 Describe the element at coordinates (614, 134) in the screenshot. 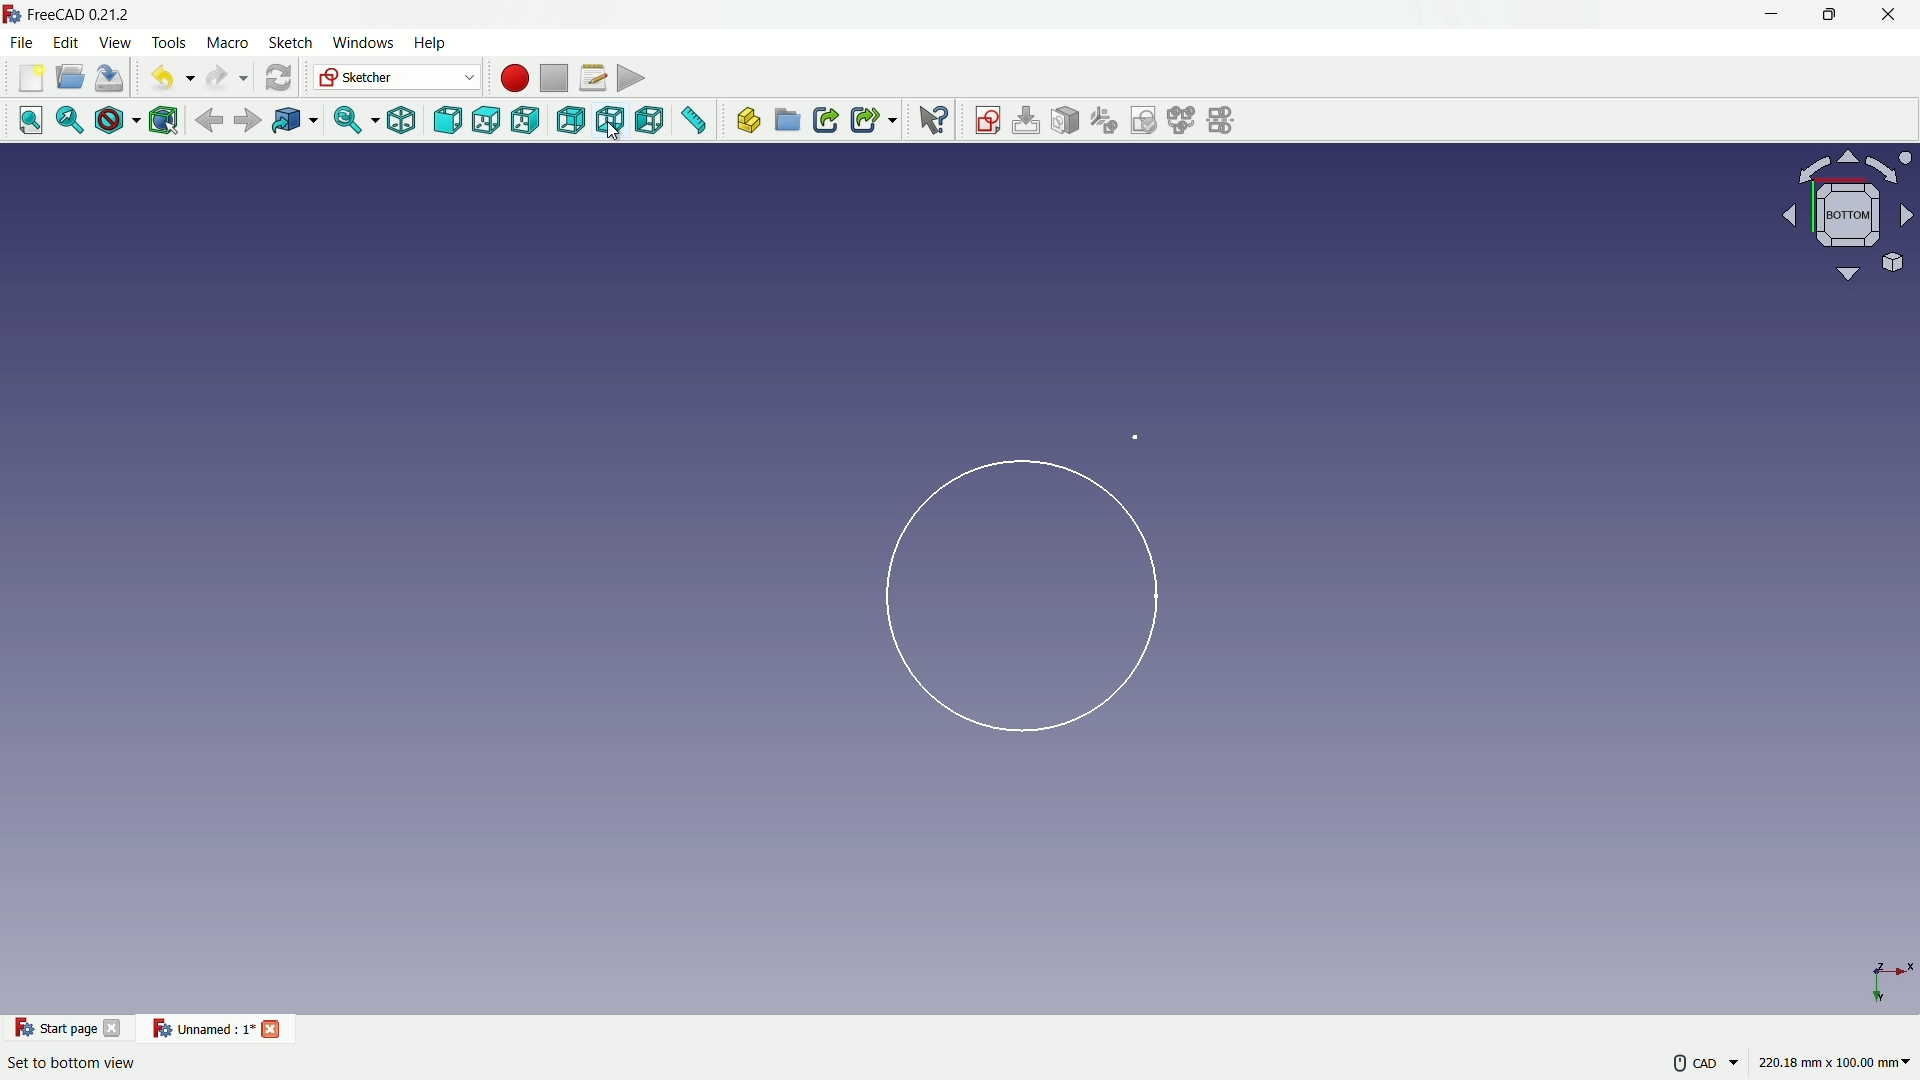

I see `cursor` at that location.